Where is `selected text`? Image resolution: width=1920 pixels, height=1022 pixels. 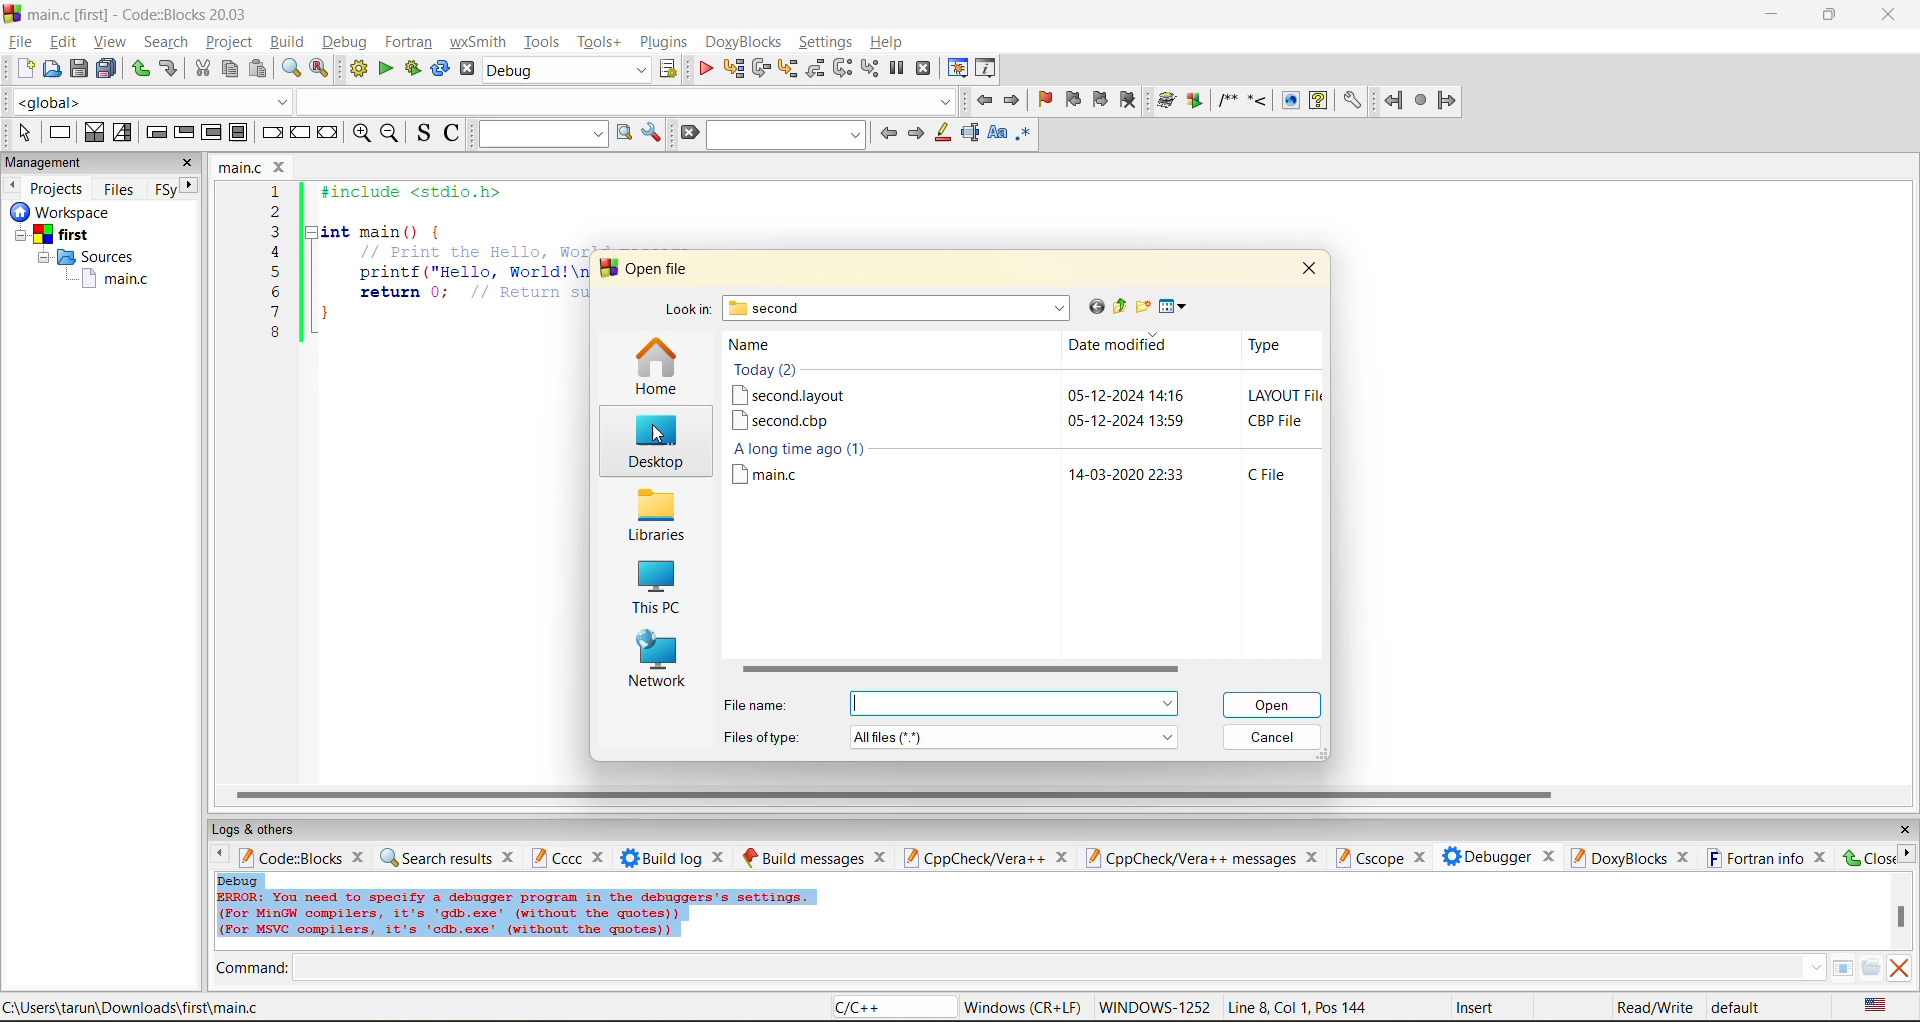
selected text is located at coordinates (970, 133).